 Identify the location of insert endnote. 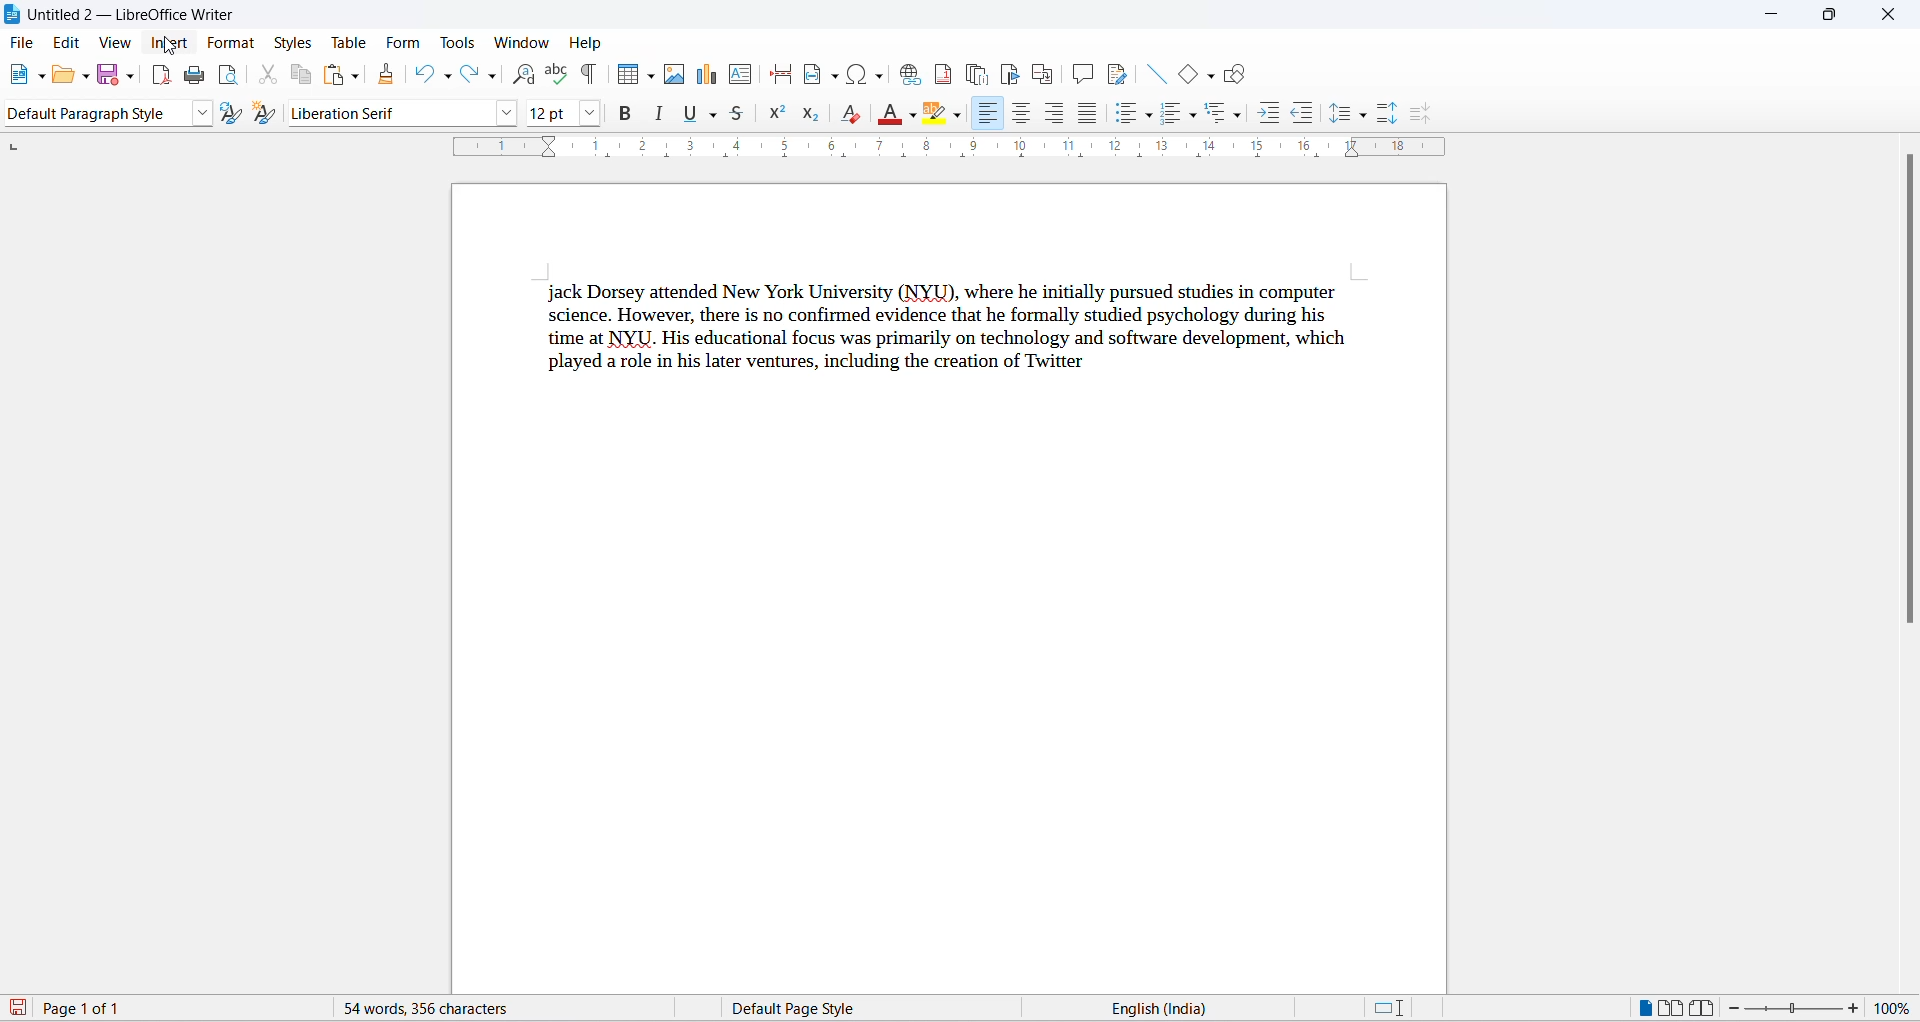
(974, 74).